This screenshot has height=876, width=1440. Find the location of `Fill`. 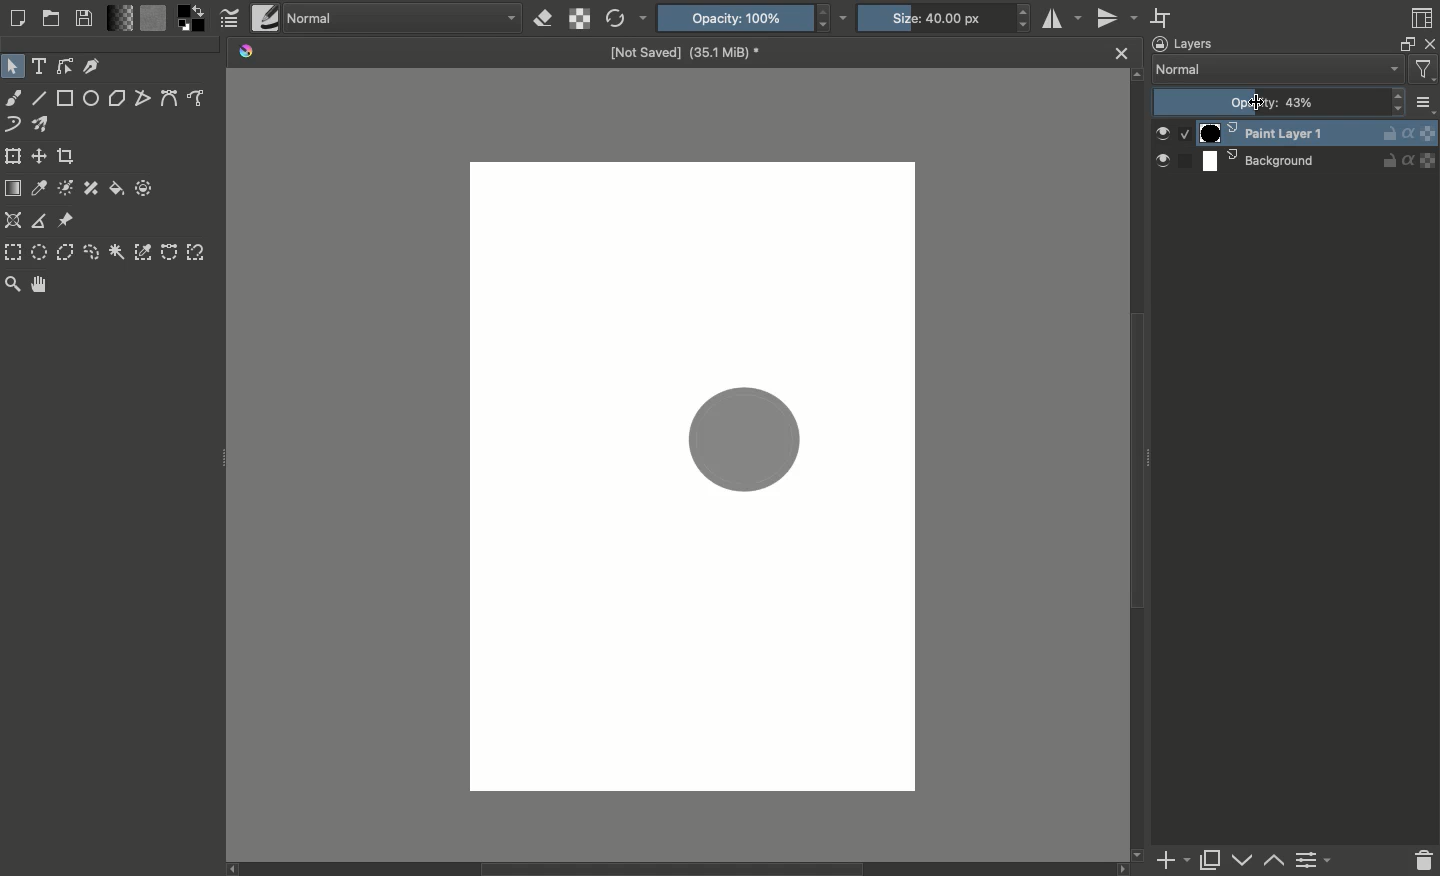

Fill is located at coordinates (118, 190).